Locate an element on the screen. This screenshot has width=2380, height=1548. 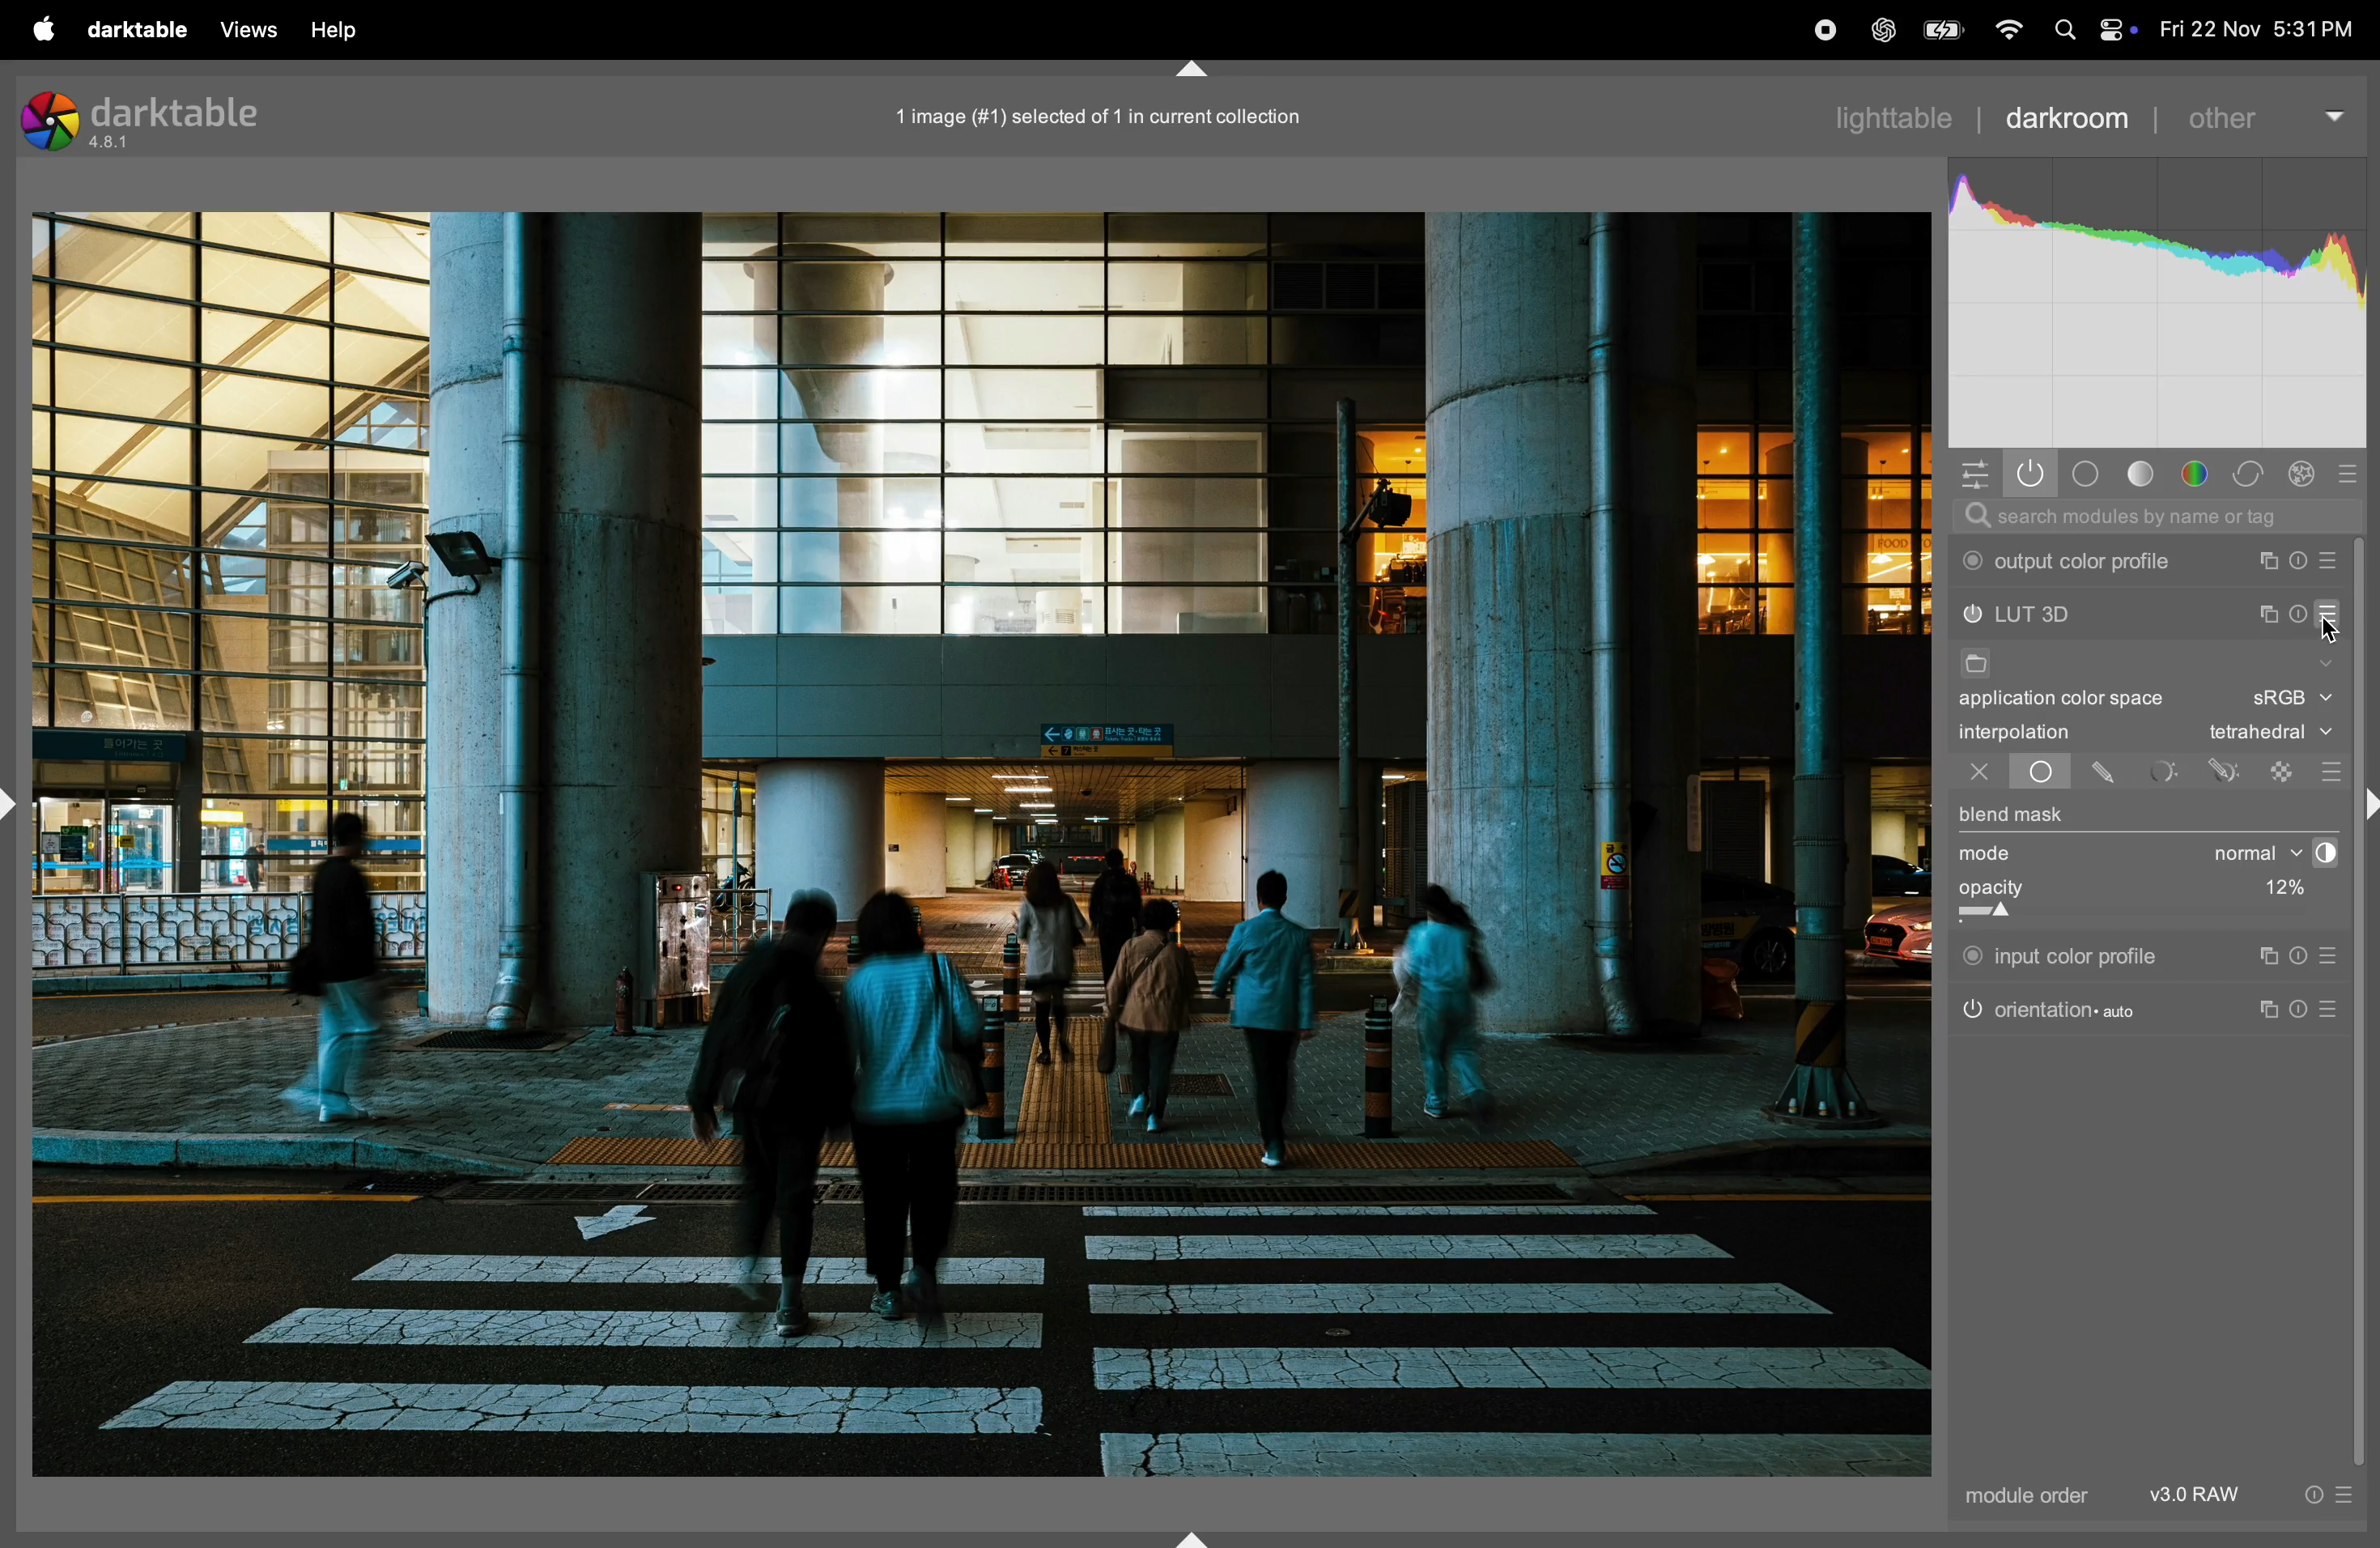
chatgpt is located at coordinates (1882, 32).